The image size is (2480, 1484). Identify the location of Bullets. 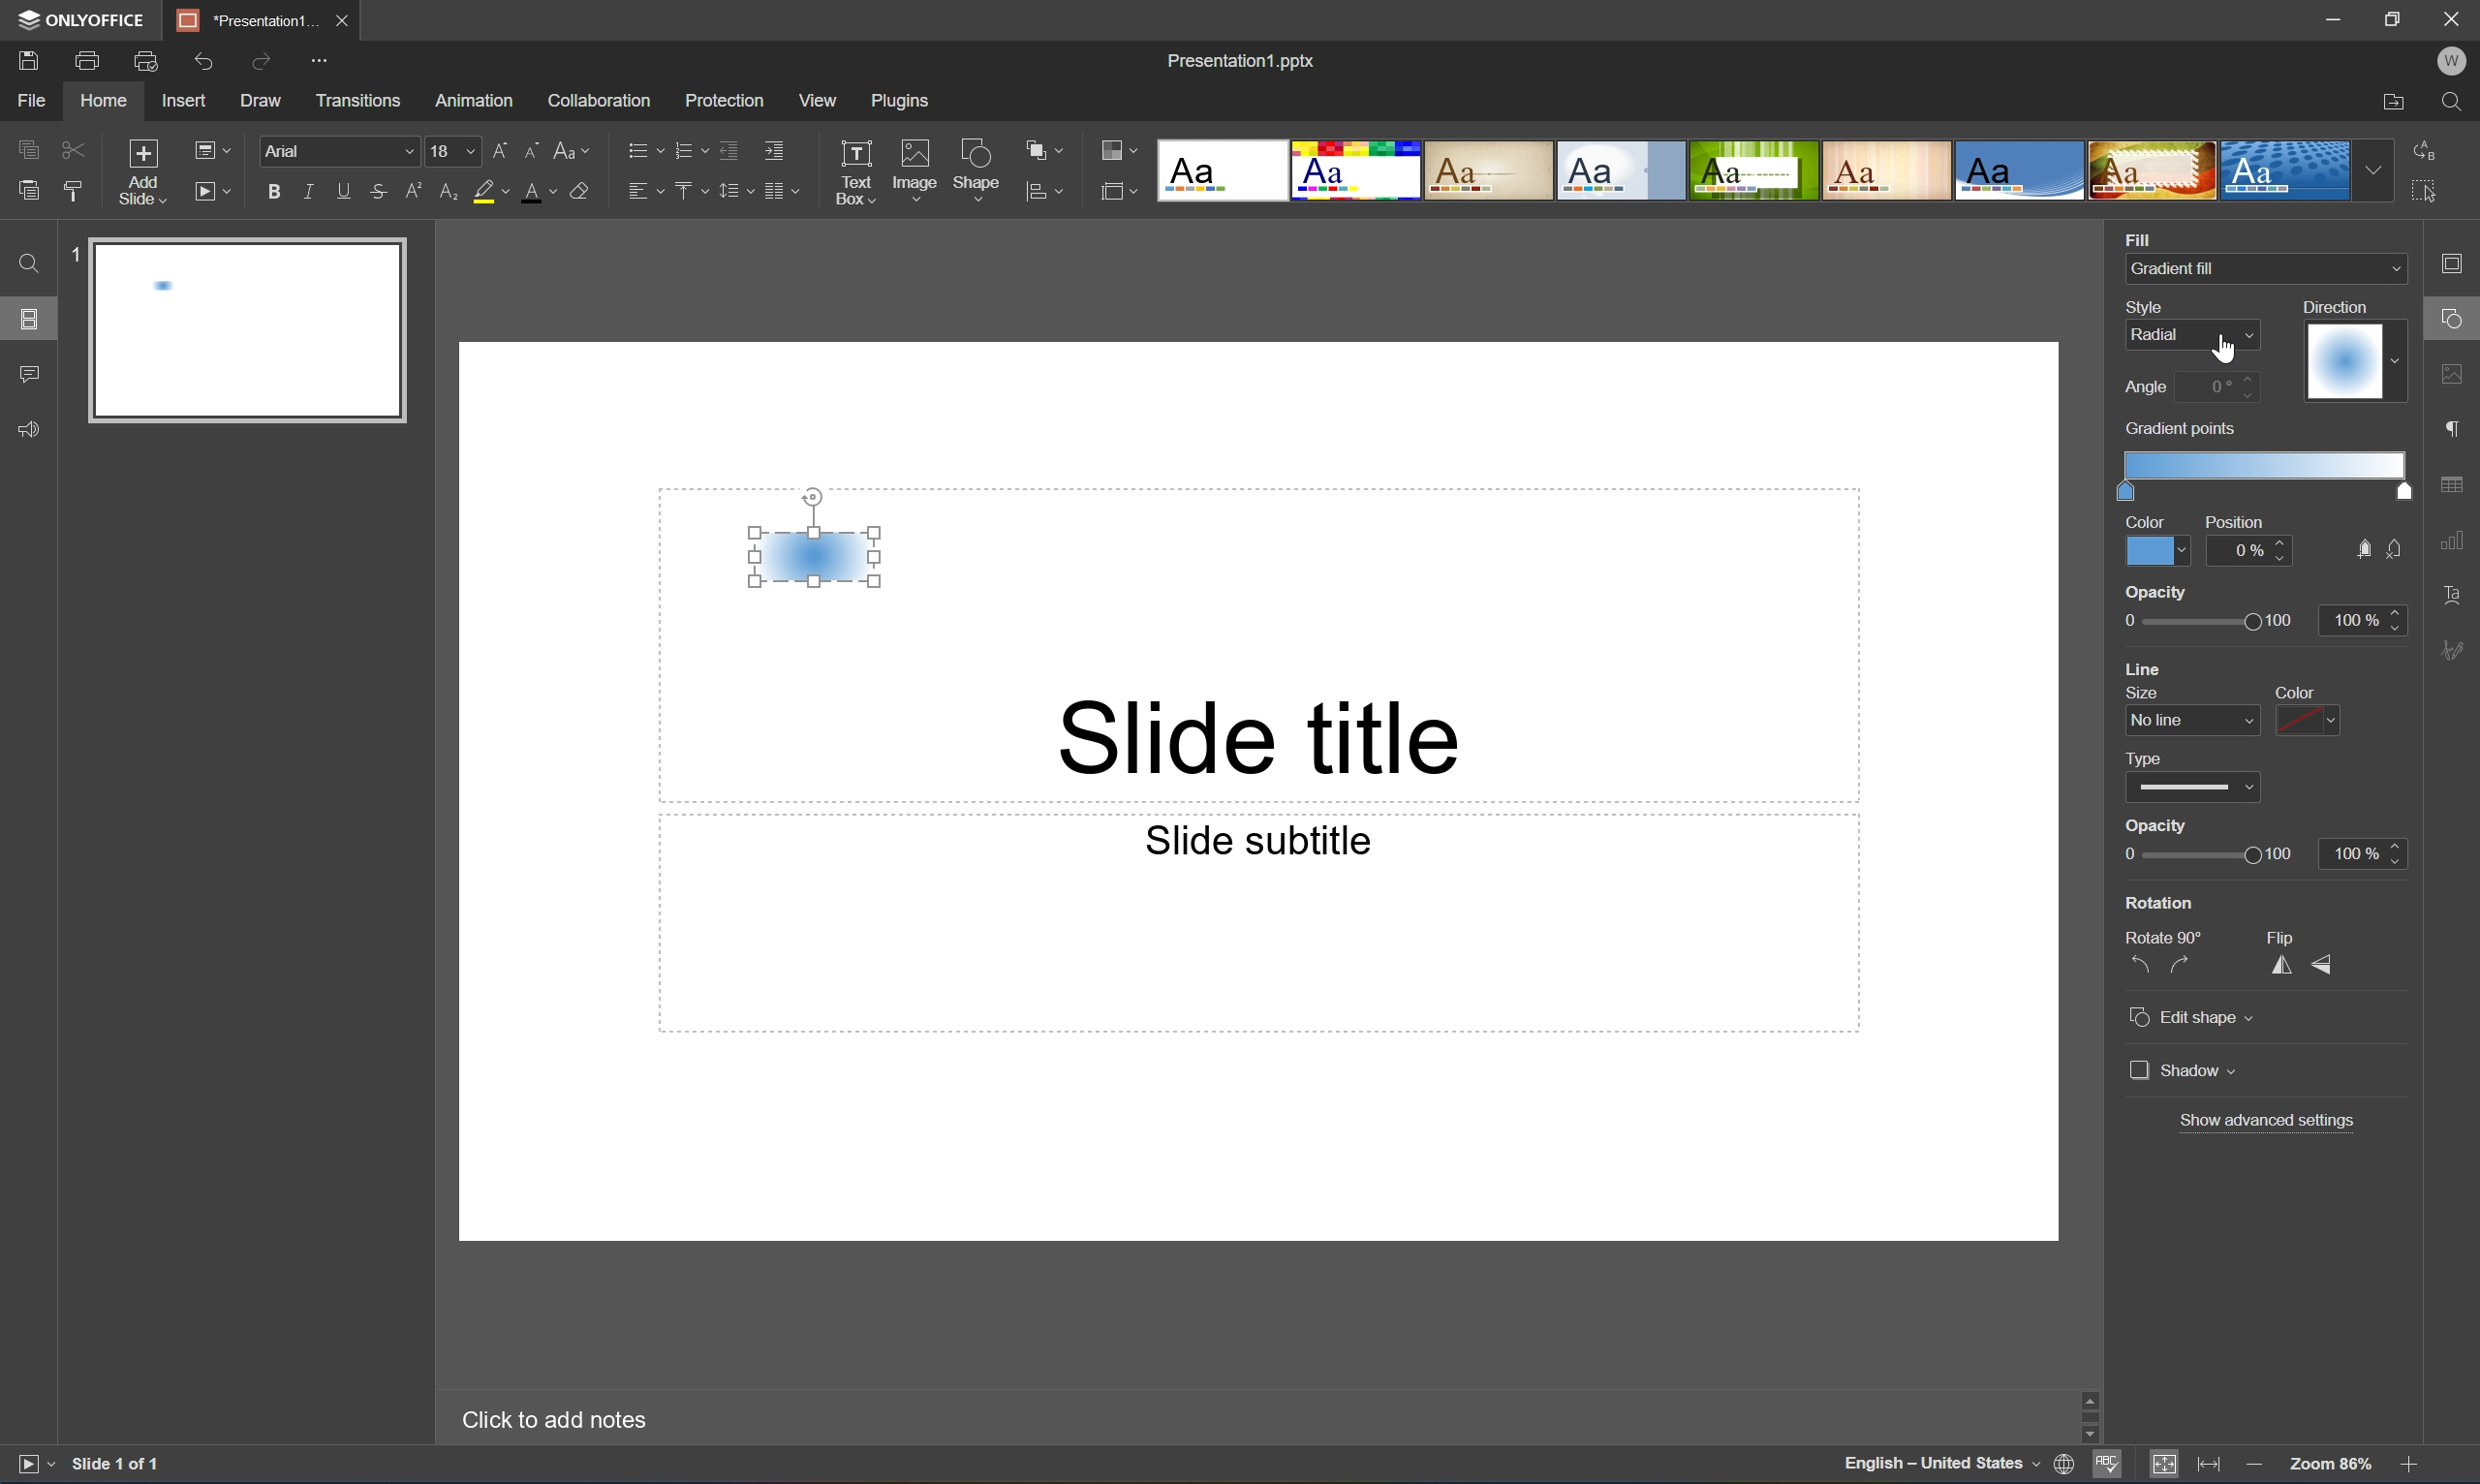
(640, 147).